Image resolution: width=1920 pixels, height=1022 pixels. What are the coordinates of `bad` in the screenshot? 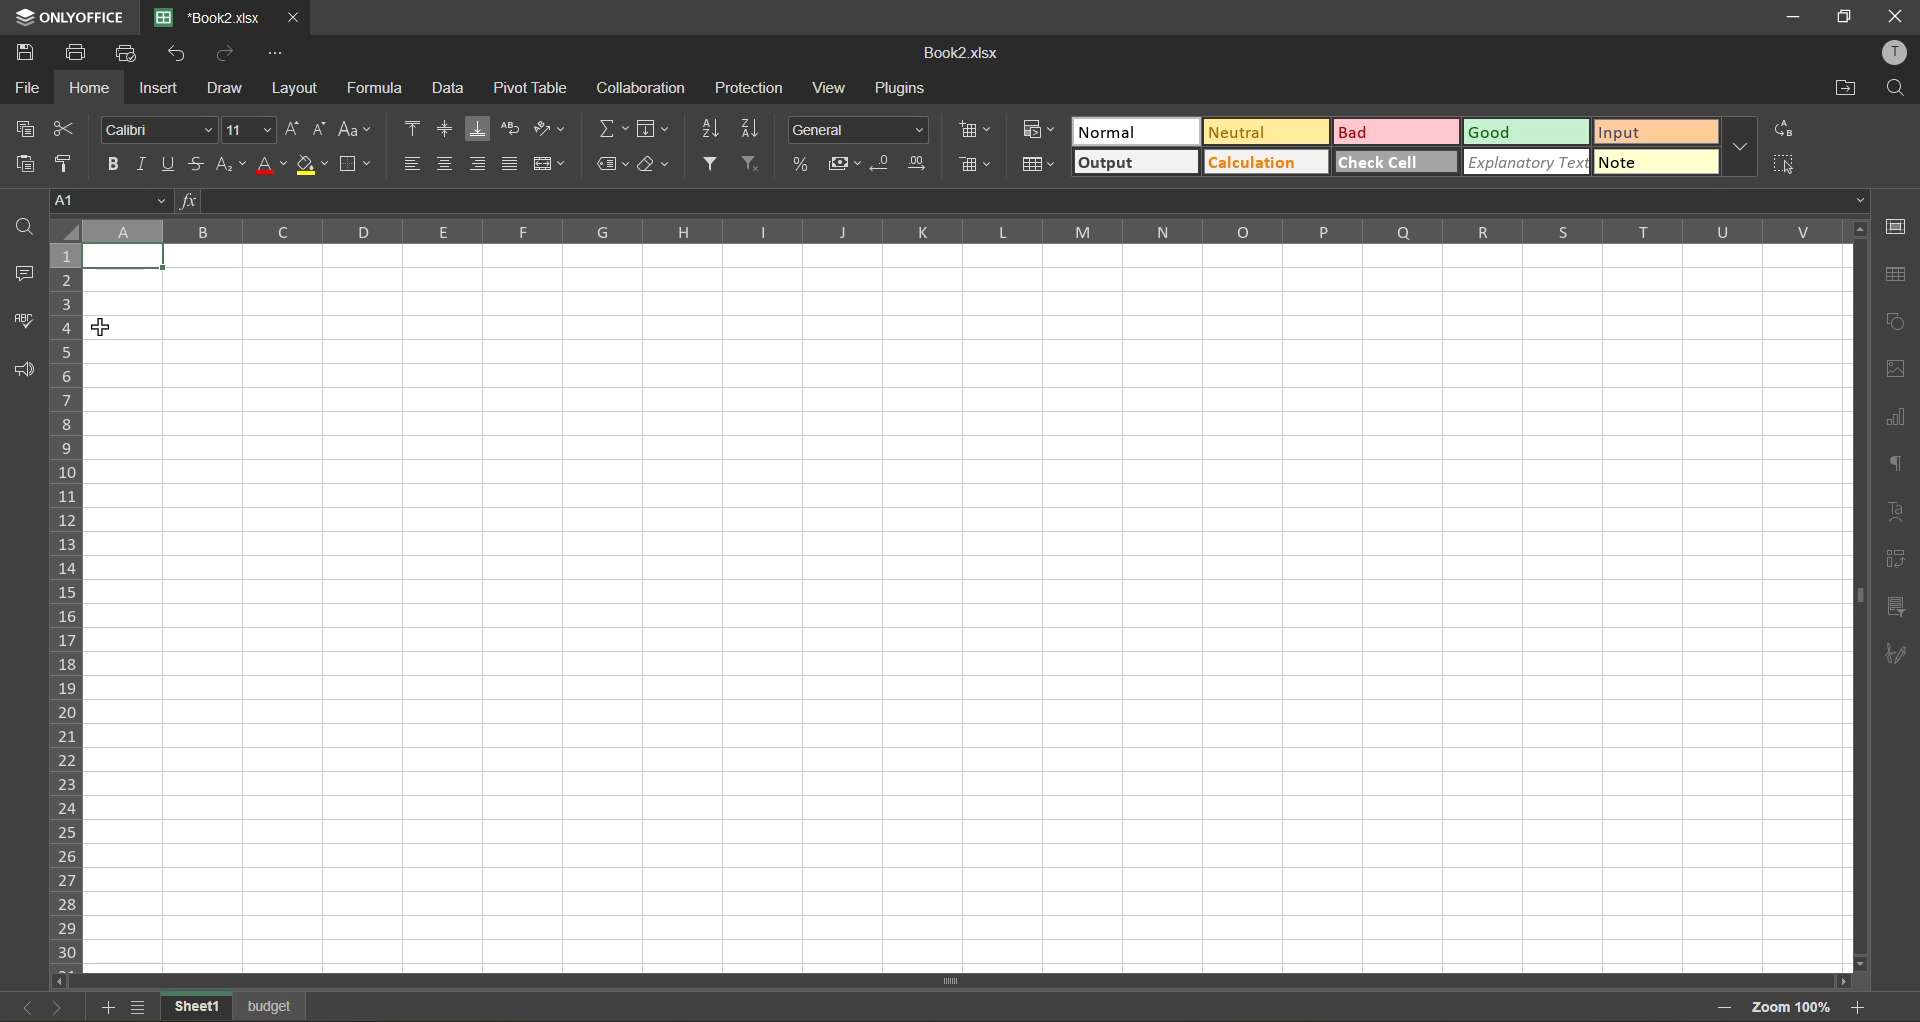 It's located at (1396, 131).